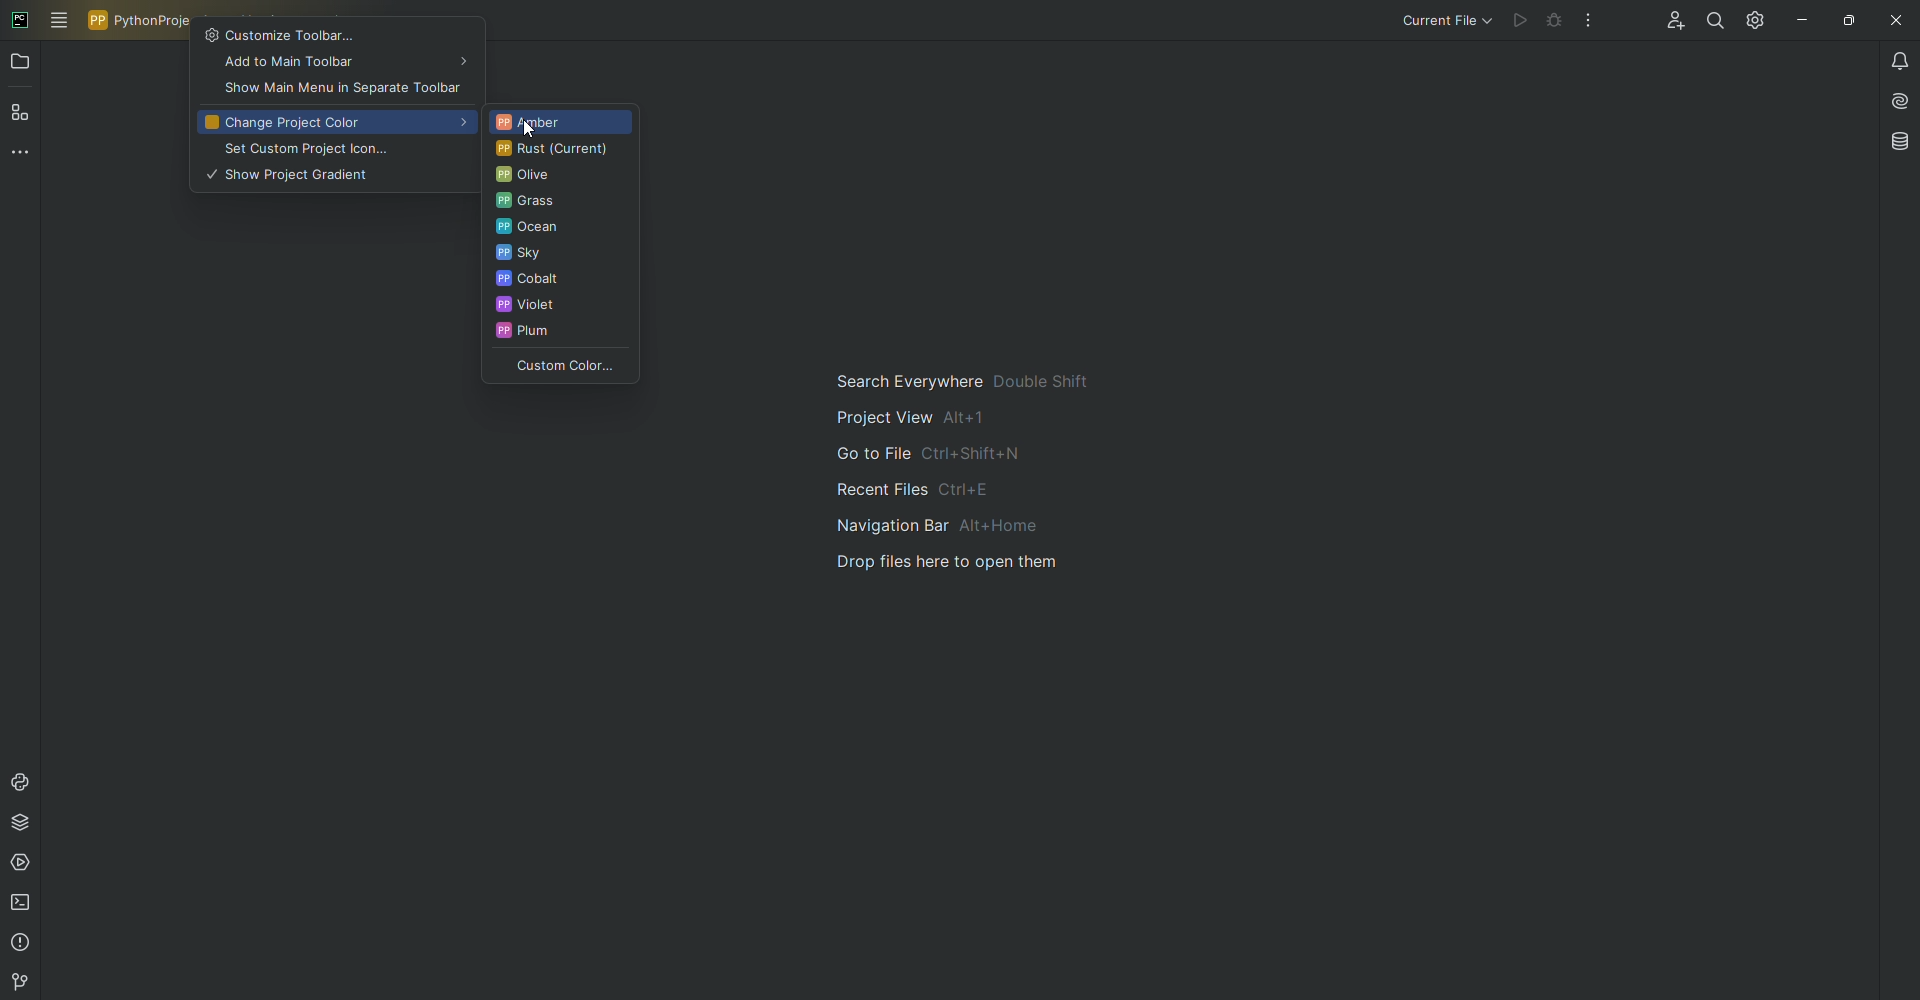 This screenshot has height=1000, width=1920. What do you see at coordinates (1752, 20) in the screenshot?
I see `Setings` at bounding box center [1752, 20].